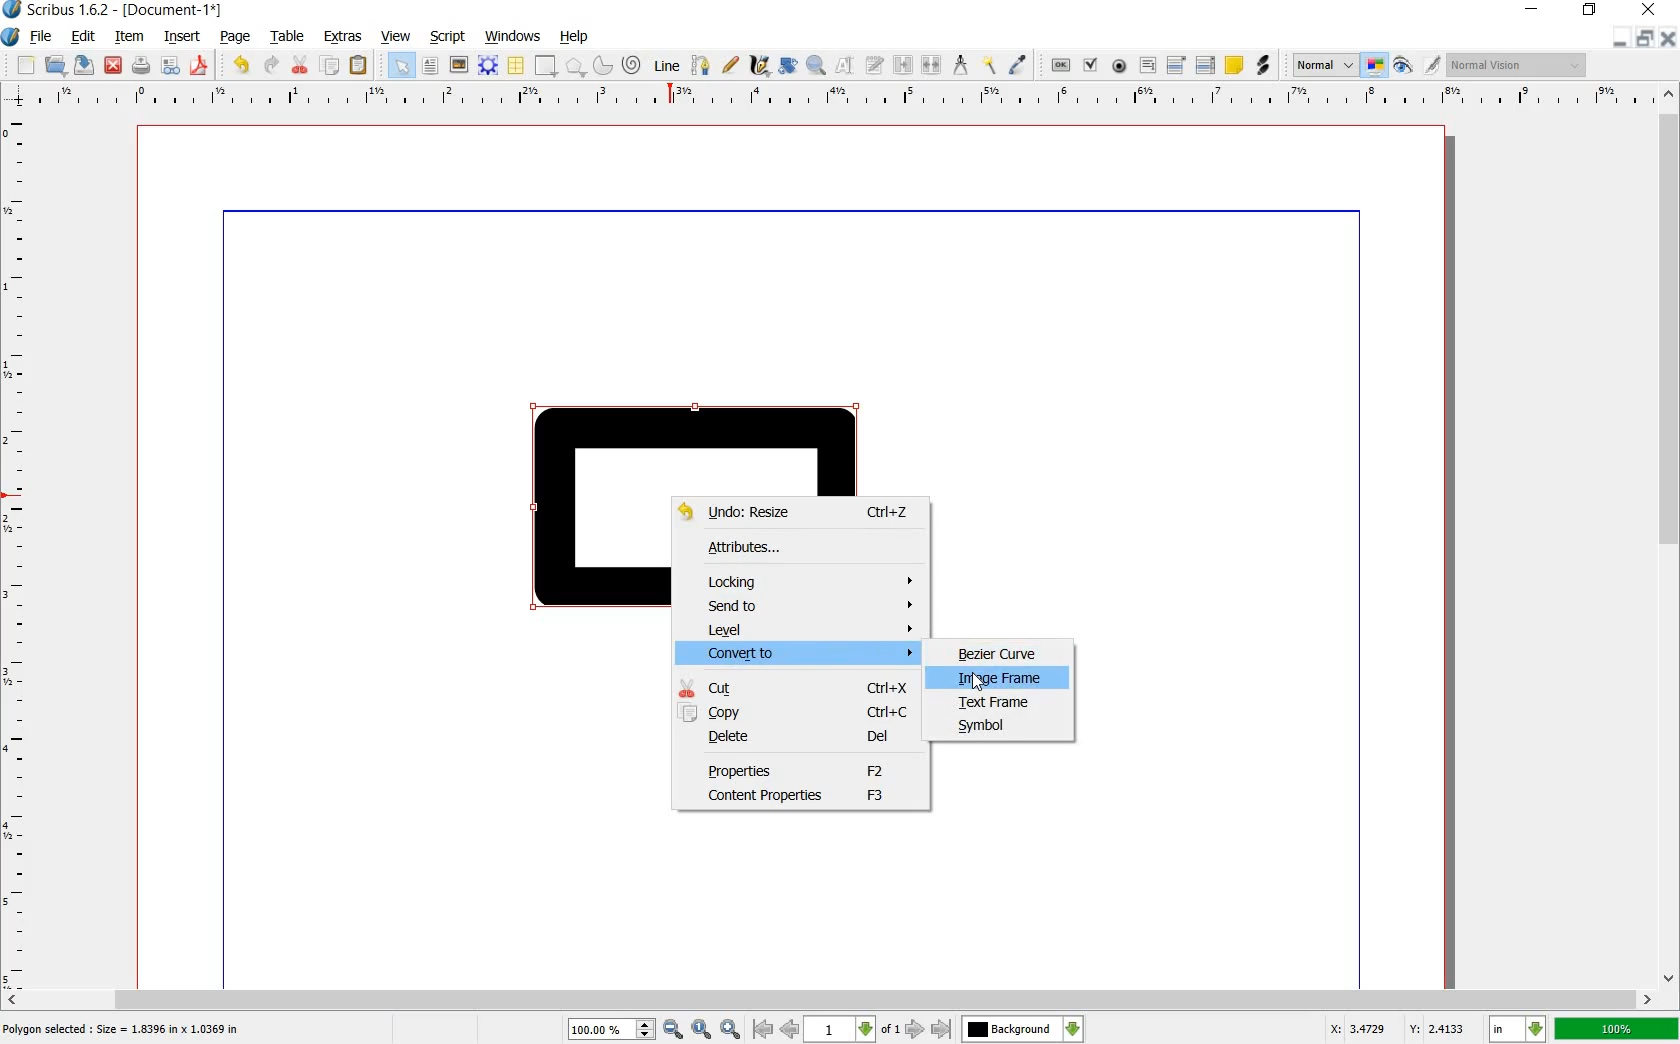 Image resolution: width=1680 pixels, height=1044 pixels. What do you see at coordinates (631, 64) in the screenshot?
I see `spiral` at bounding box center [631, 64].